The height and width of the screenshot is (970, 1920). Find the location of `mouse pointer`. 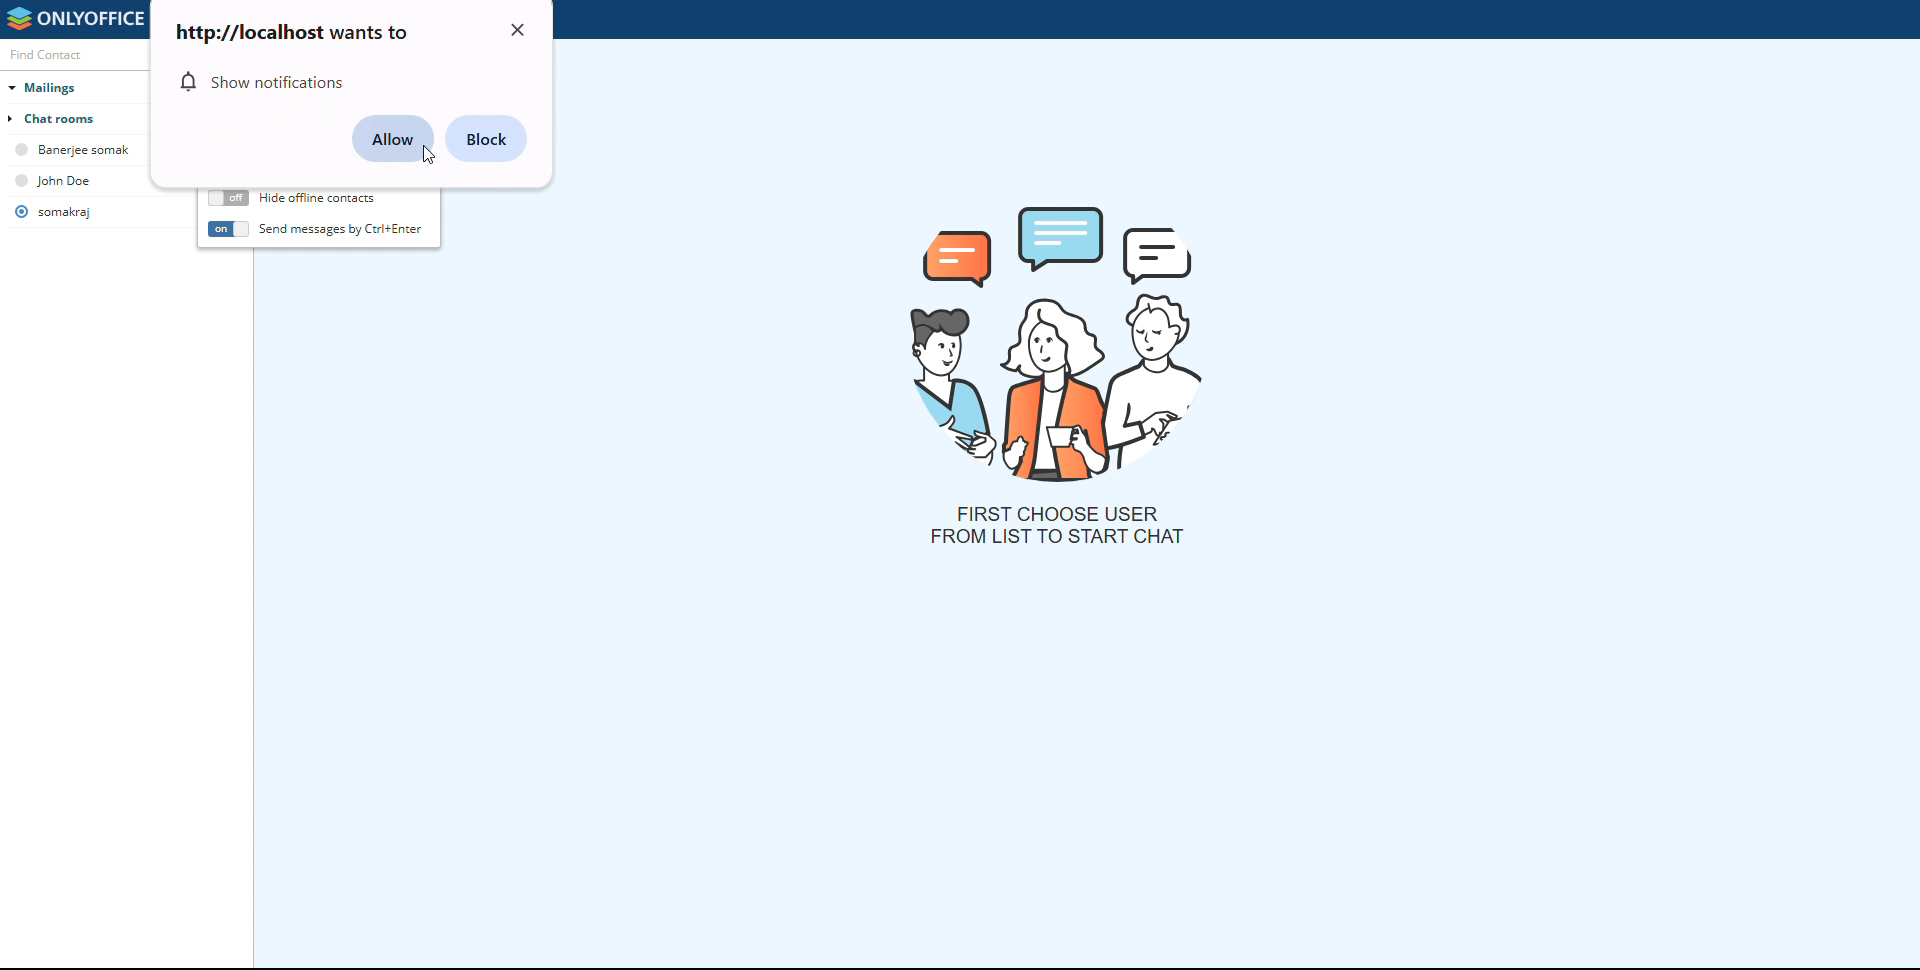

mouse pointer is located at coordinates (424, 155).